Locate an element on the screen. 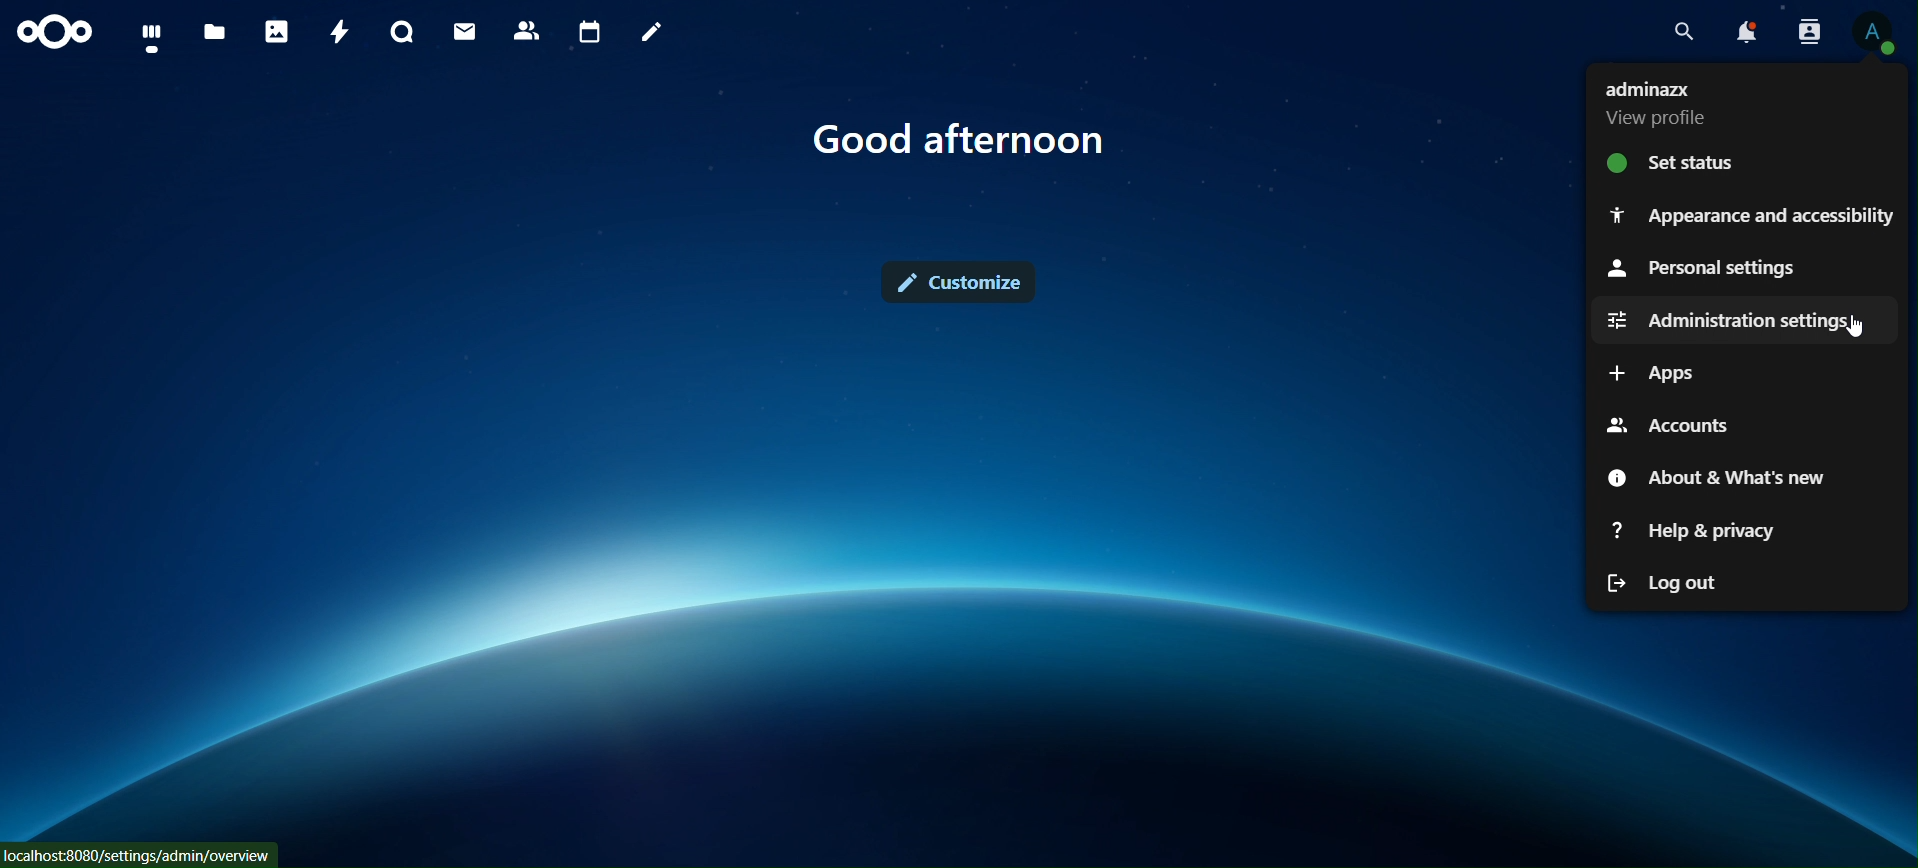 Image resolution: width=1918 pixels, height=868 pixels. notifications is located at coordinates (1738, 31).